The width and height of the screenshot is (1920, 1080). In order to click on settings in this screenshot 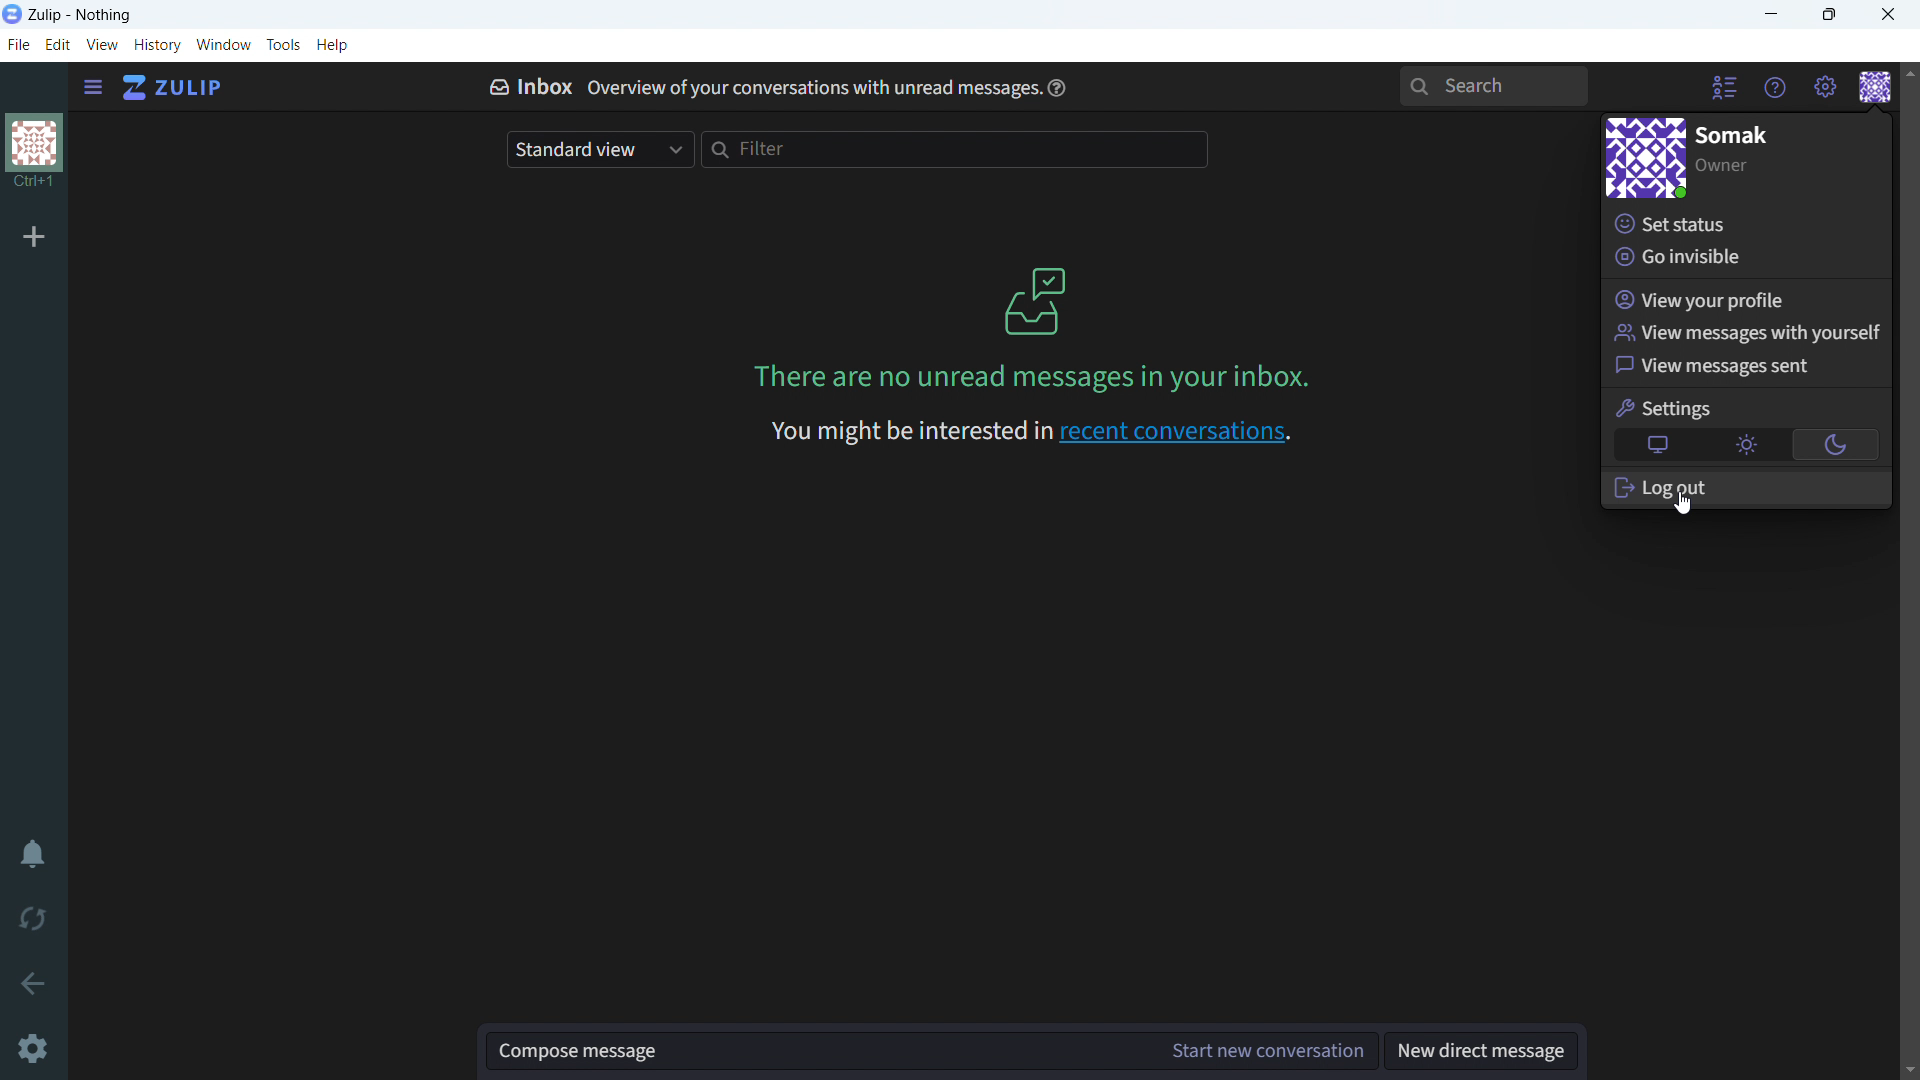, I will do `click(34, 1049)`.